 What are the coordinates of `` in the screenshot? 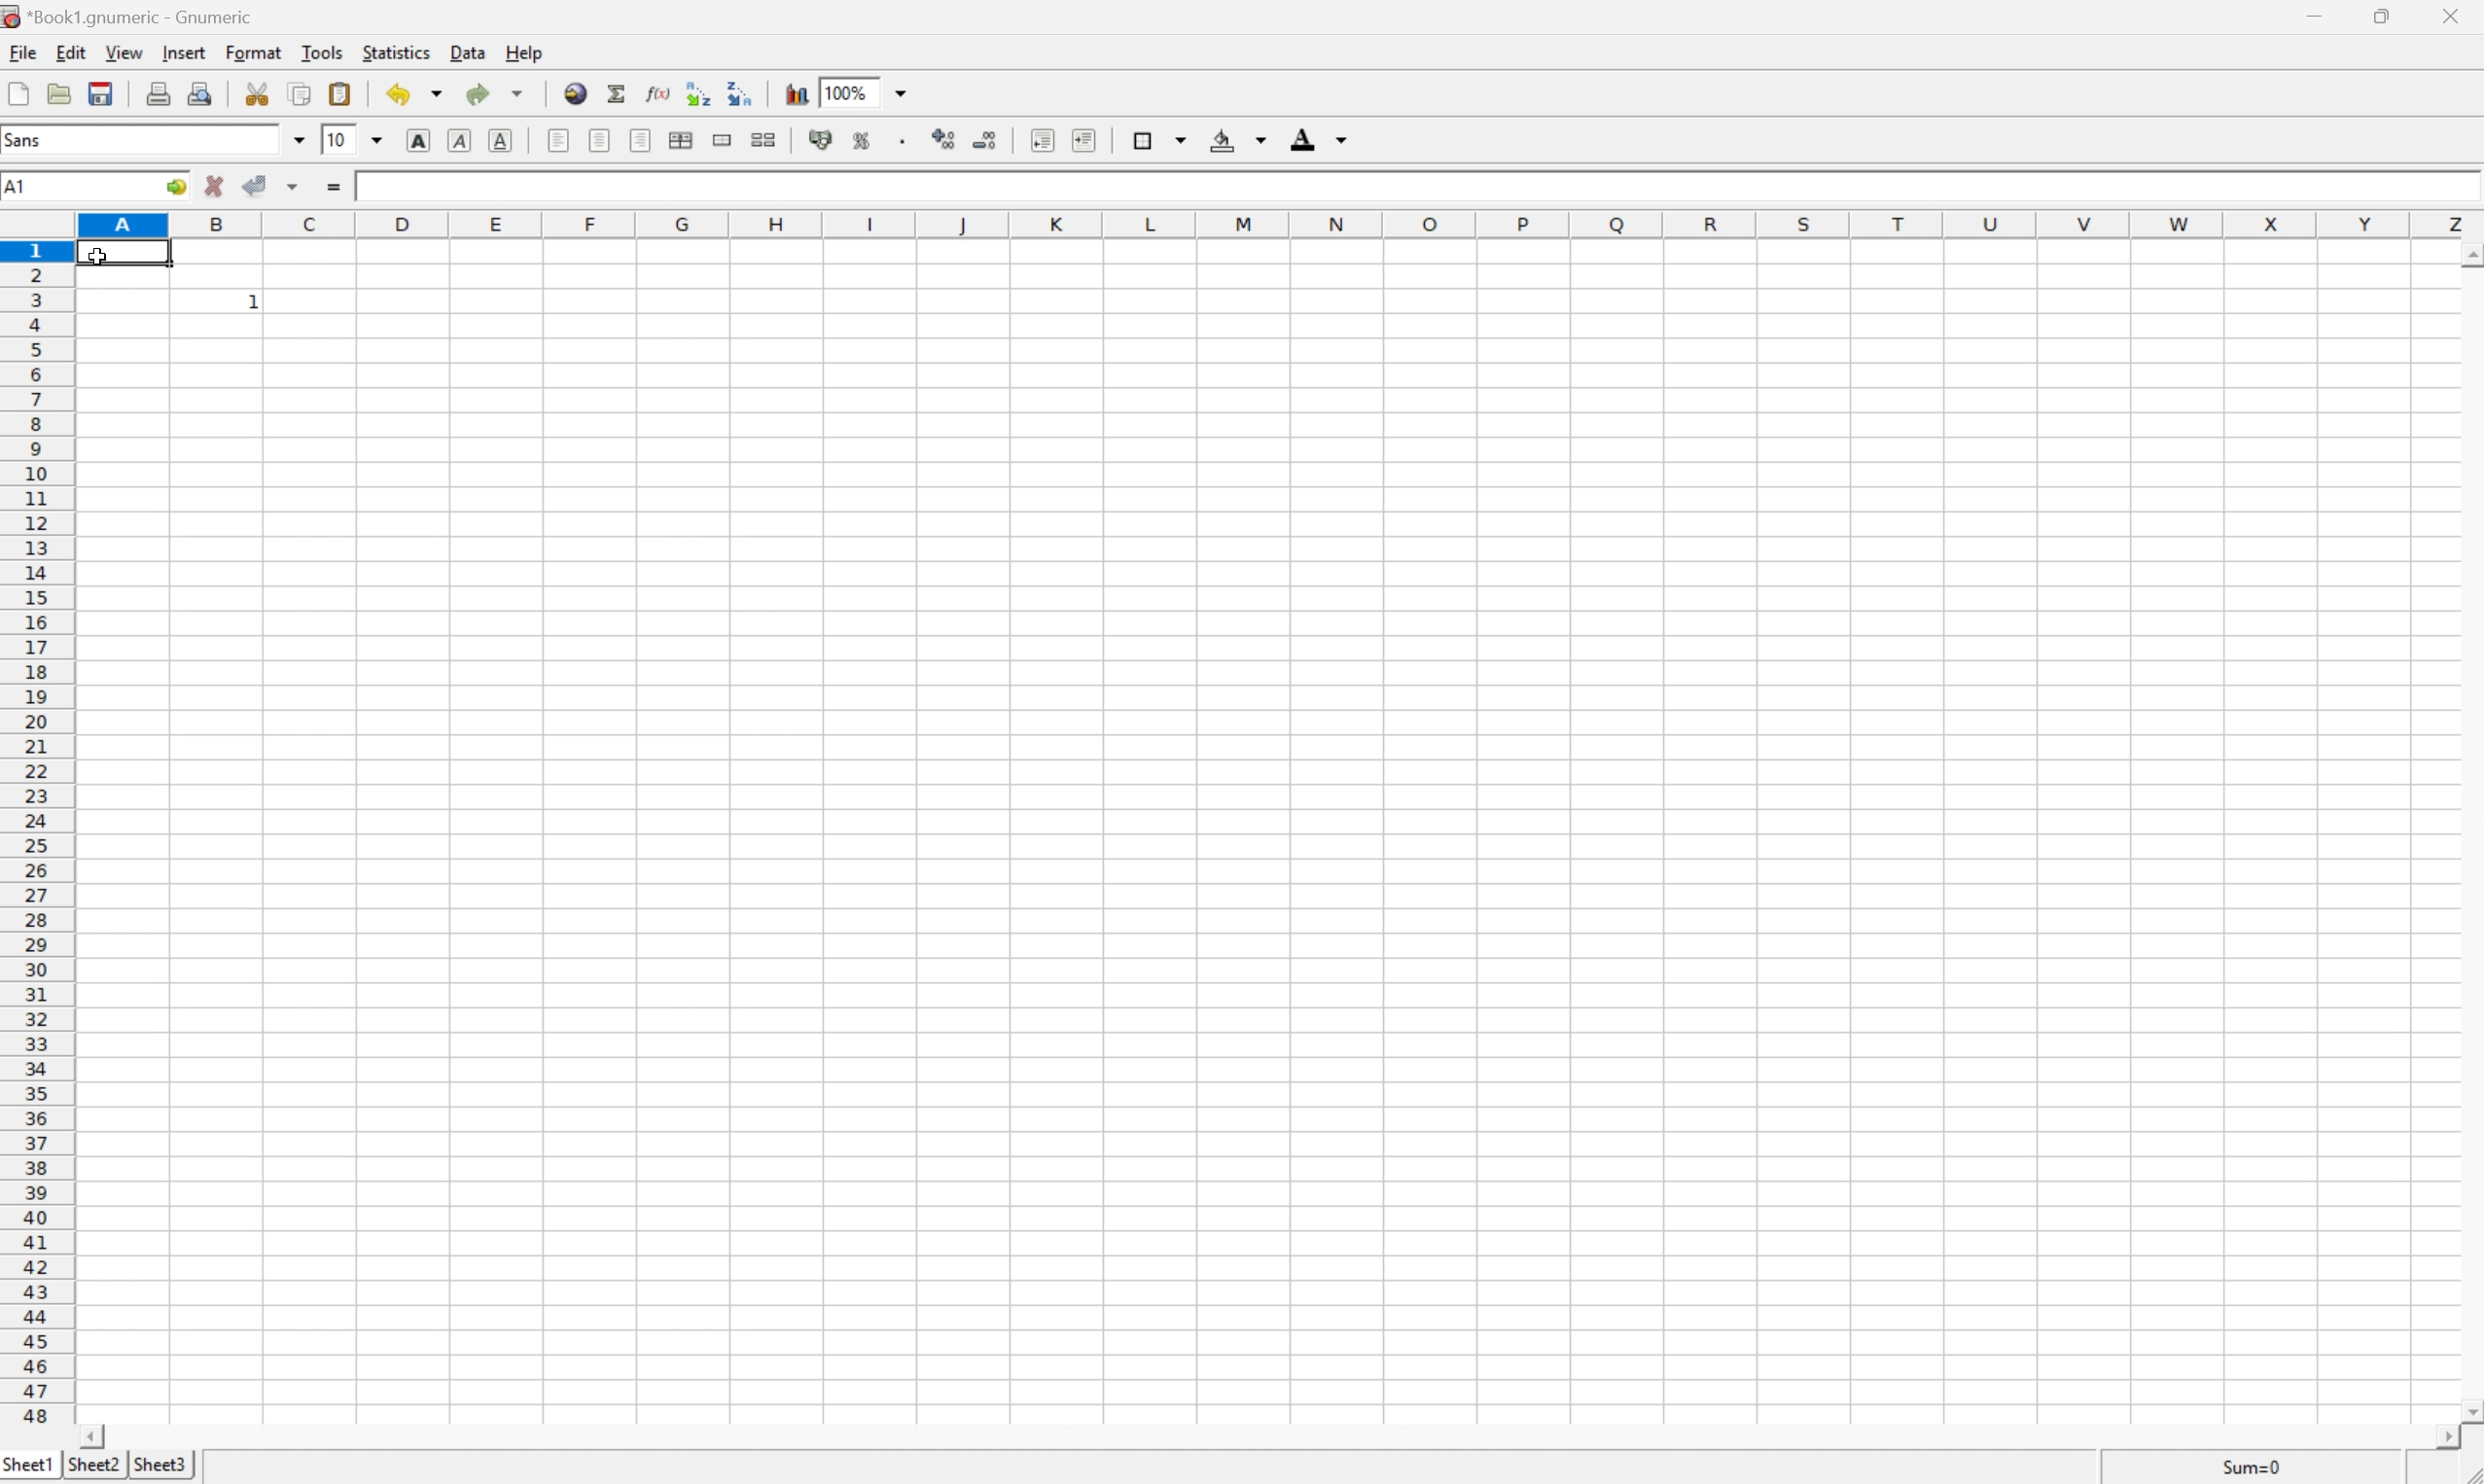 It's located at (20, 54).